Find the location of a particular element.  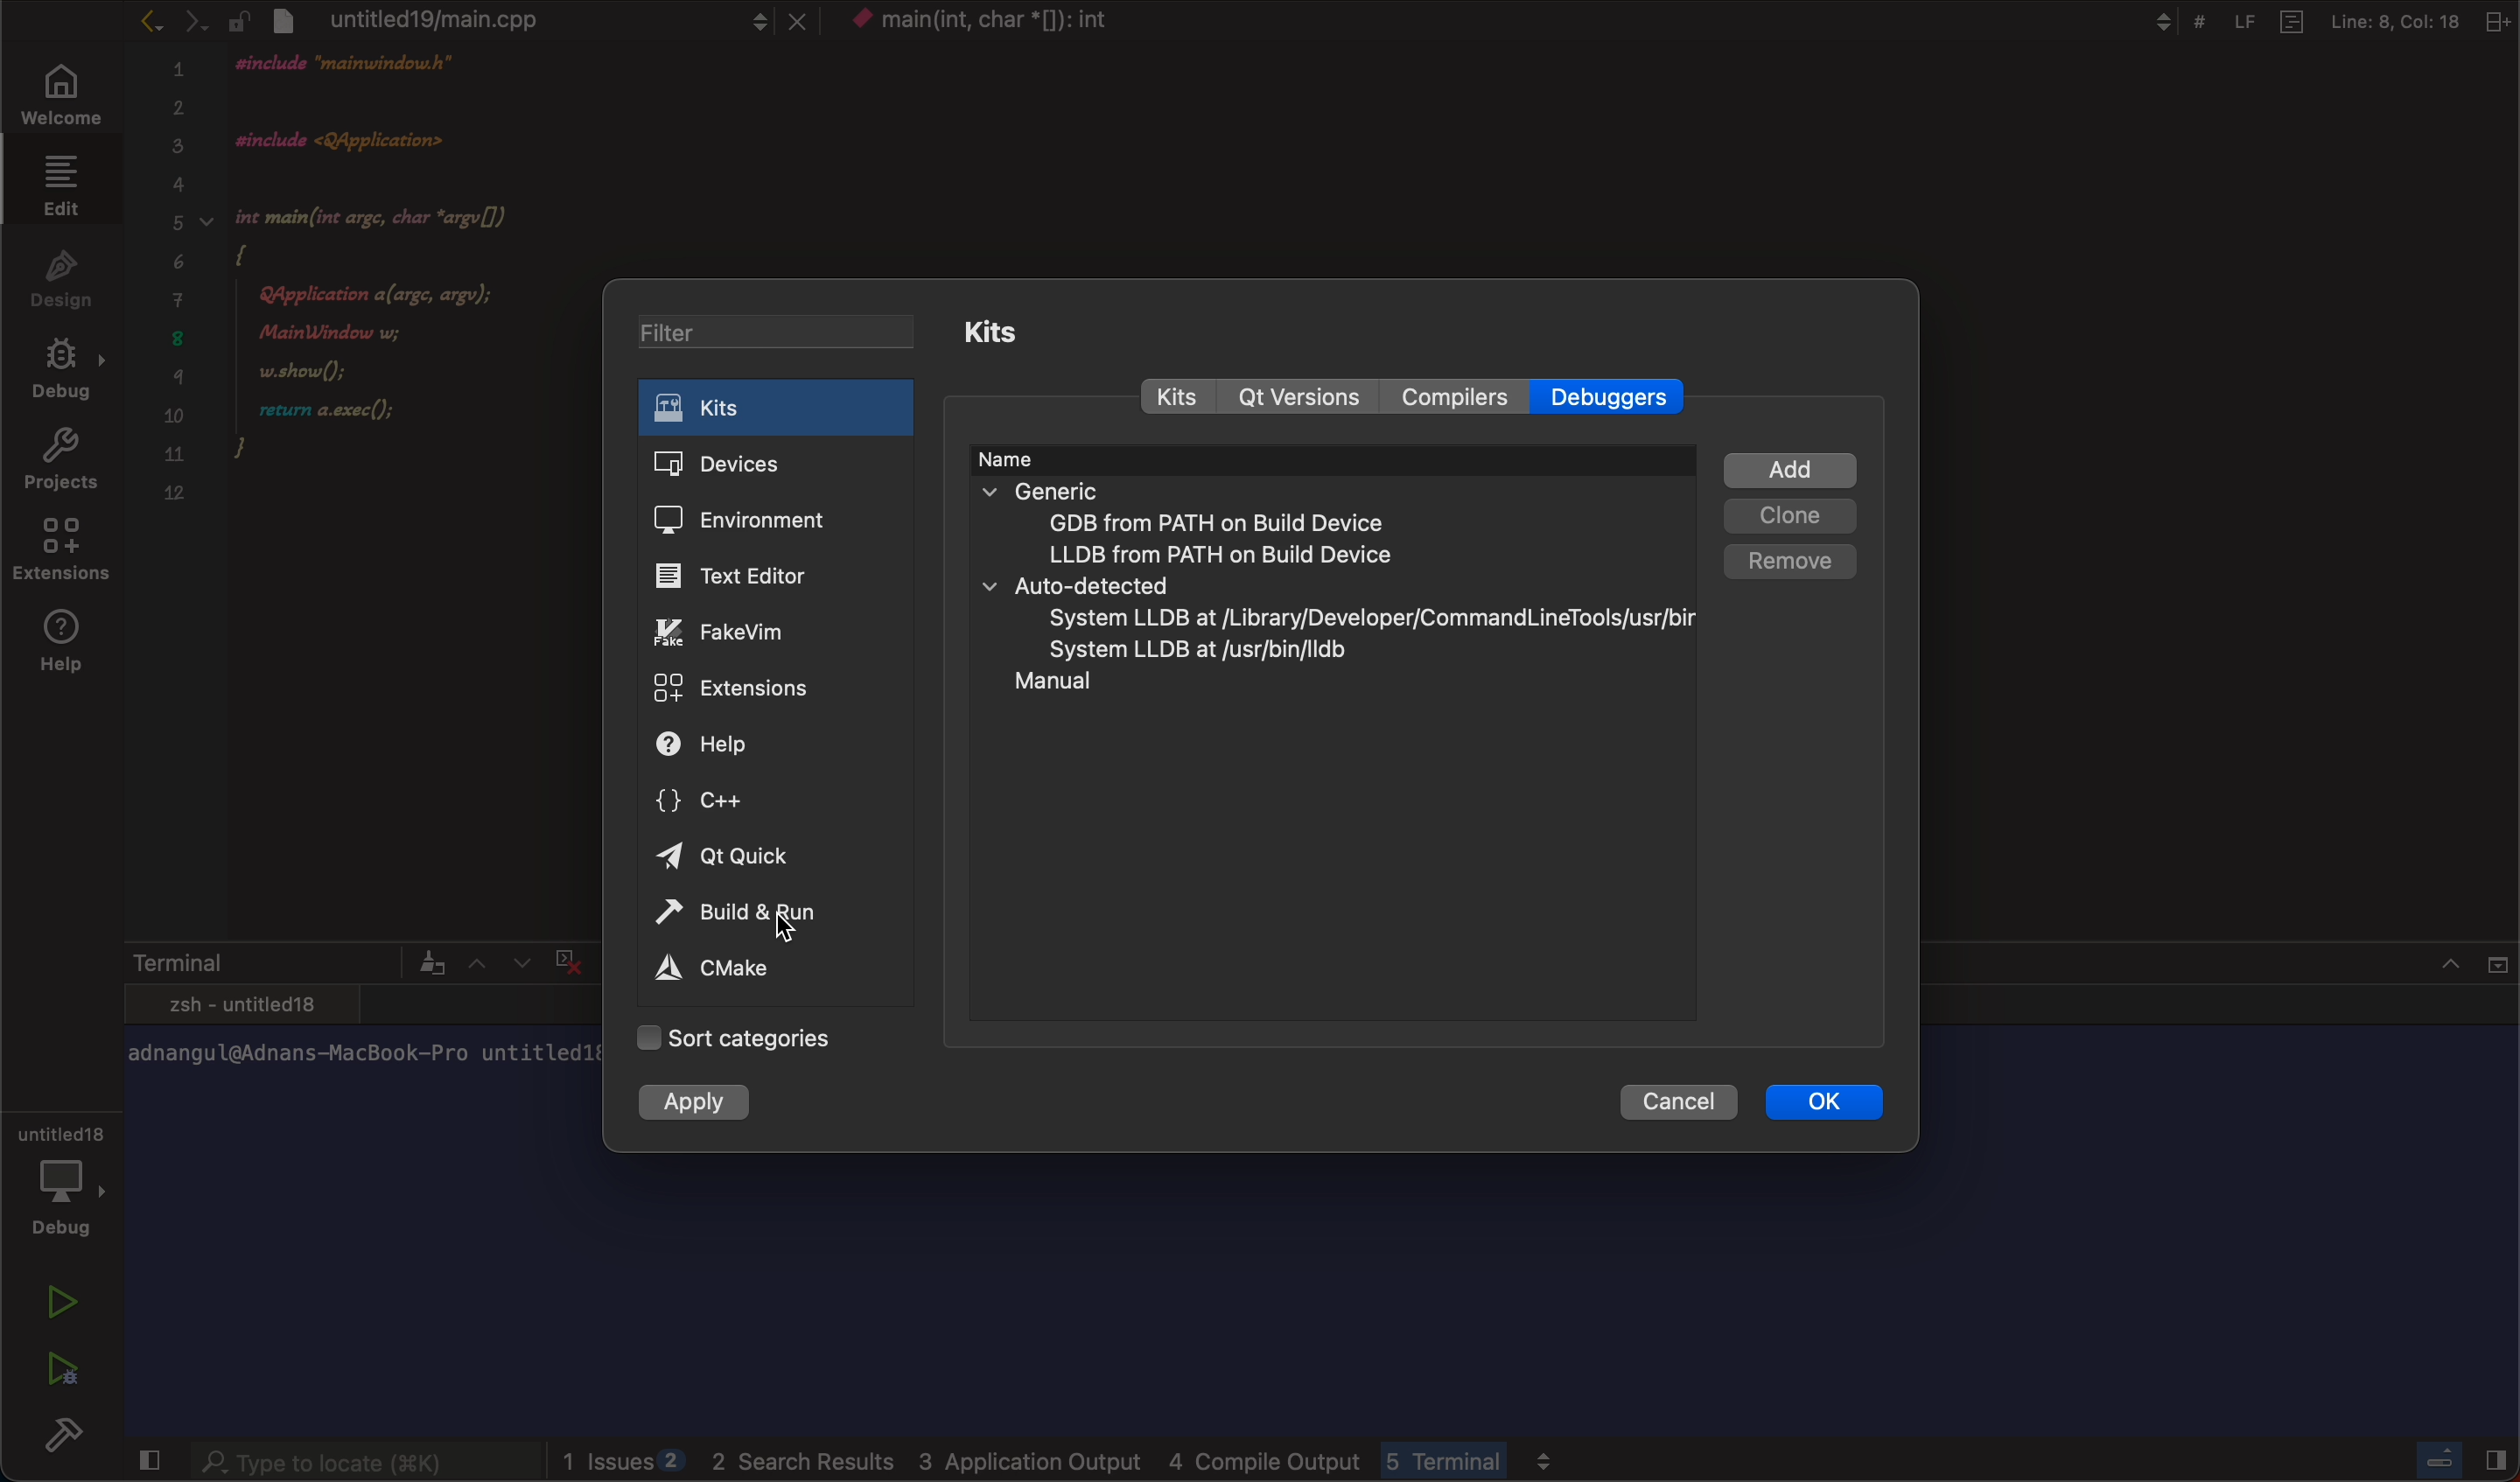

cancel is located at coordinates (1683, 1102).